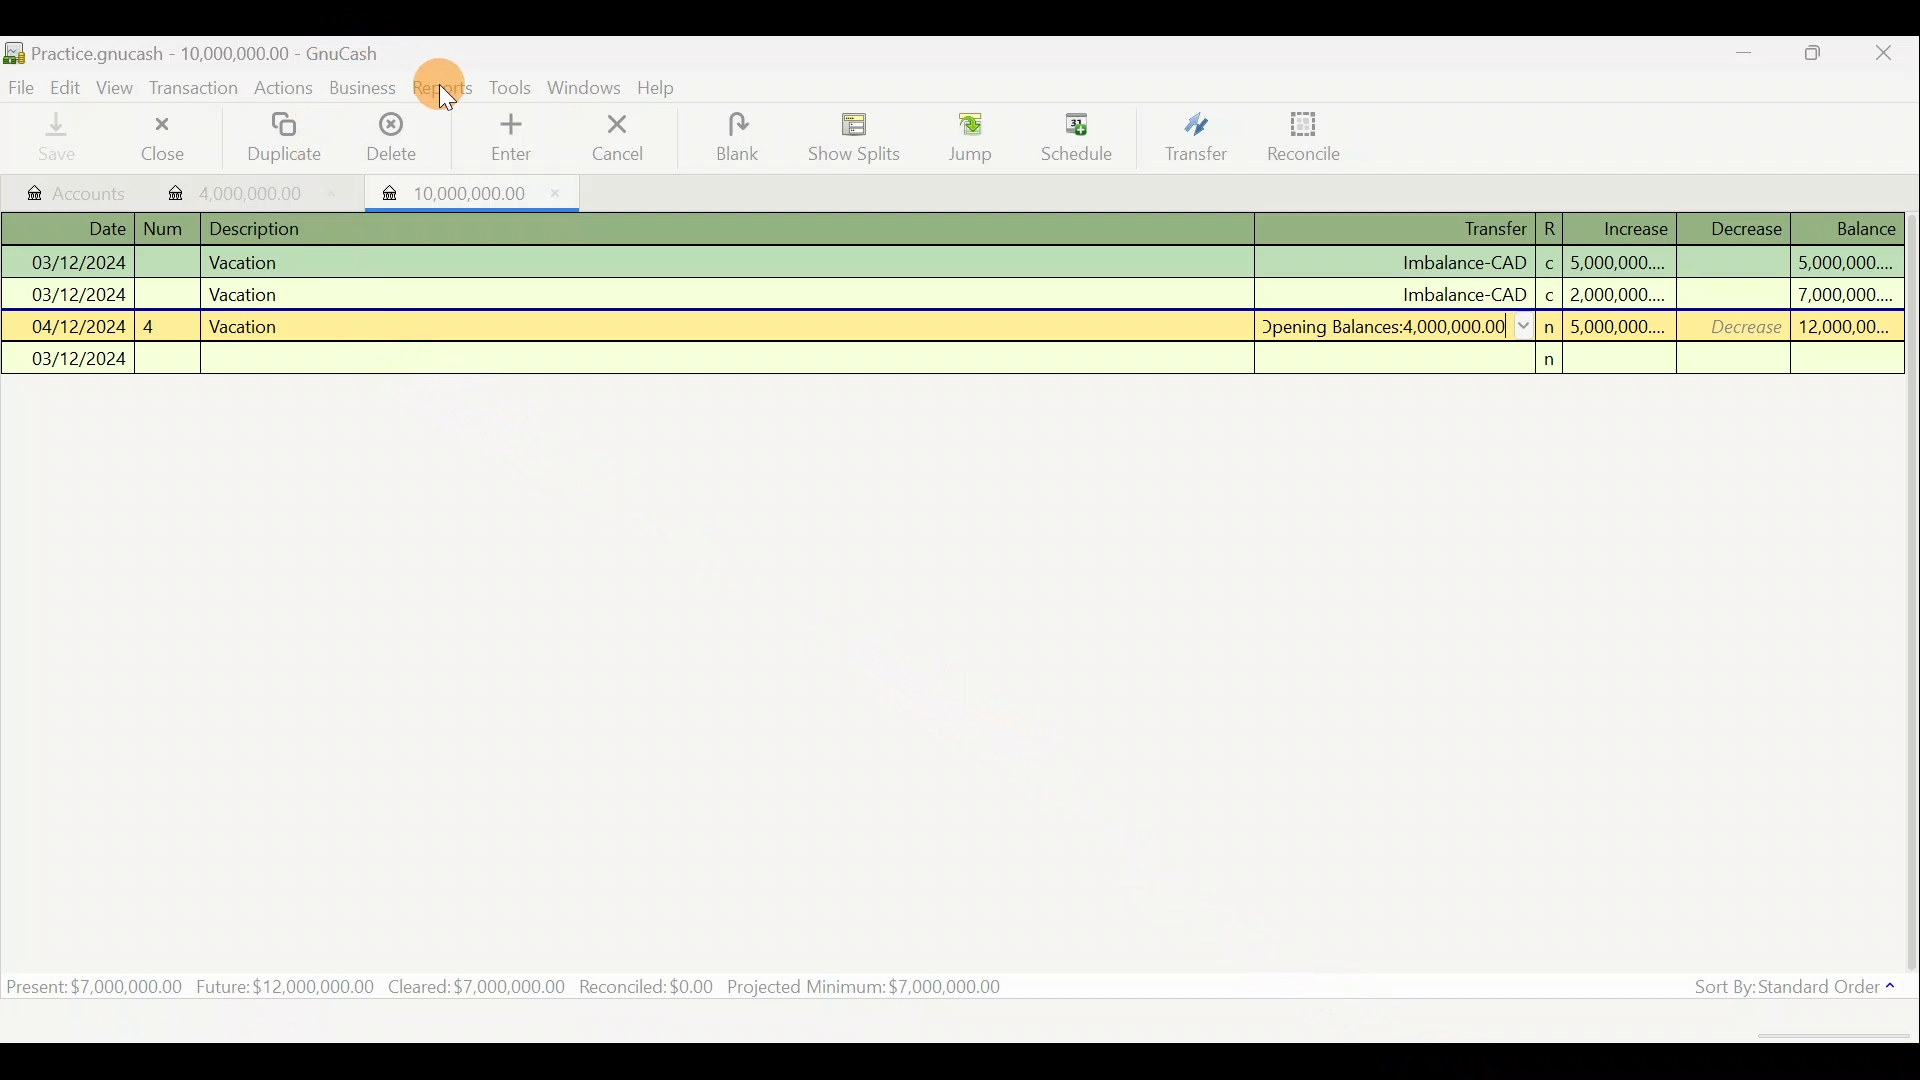  What do you see at coordinates (397, 136) in the screenshot?
I see `Delete` at bounding box center [397, 136].